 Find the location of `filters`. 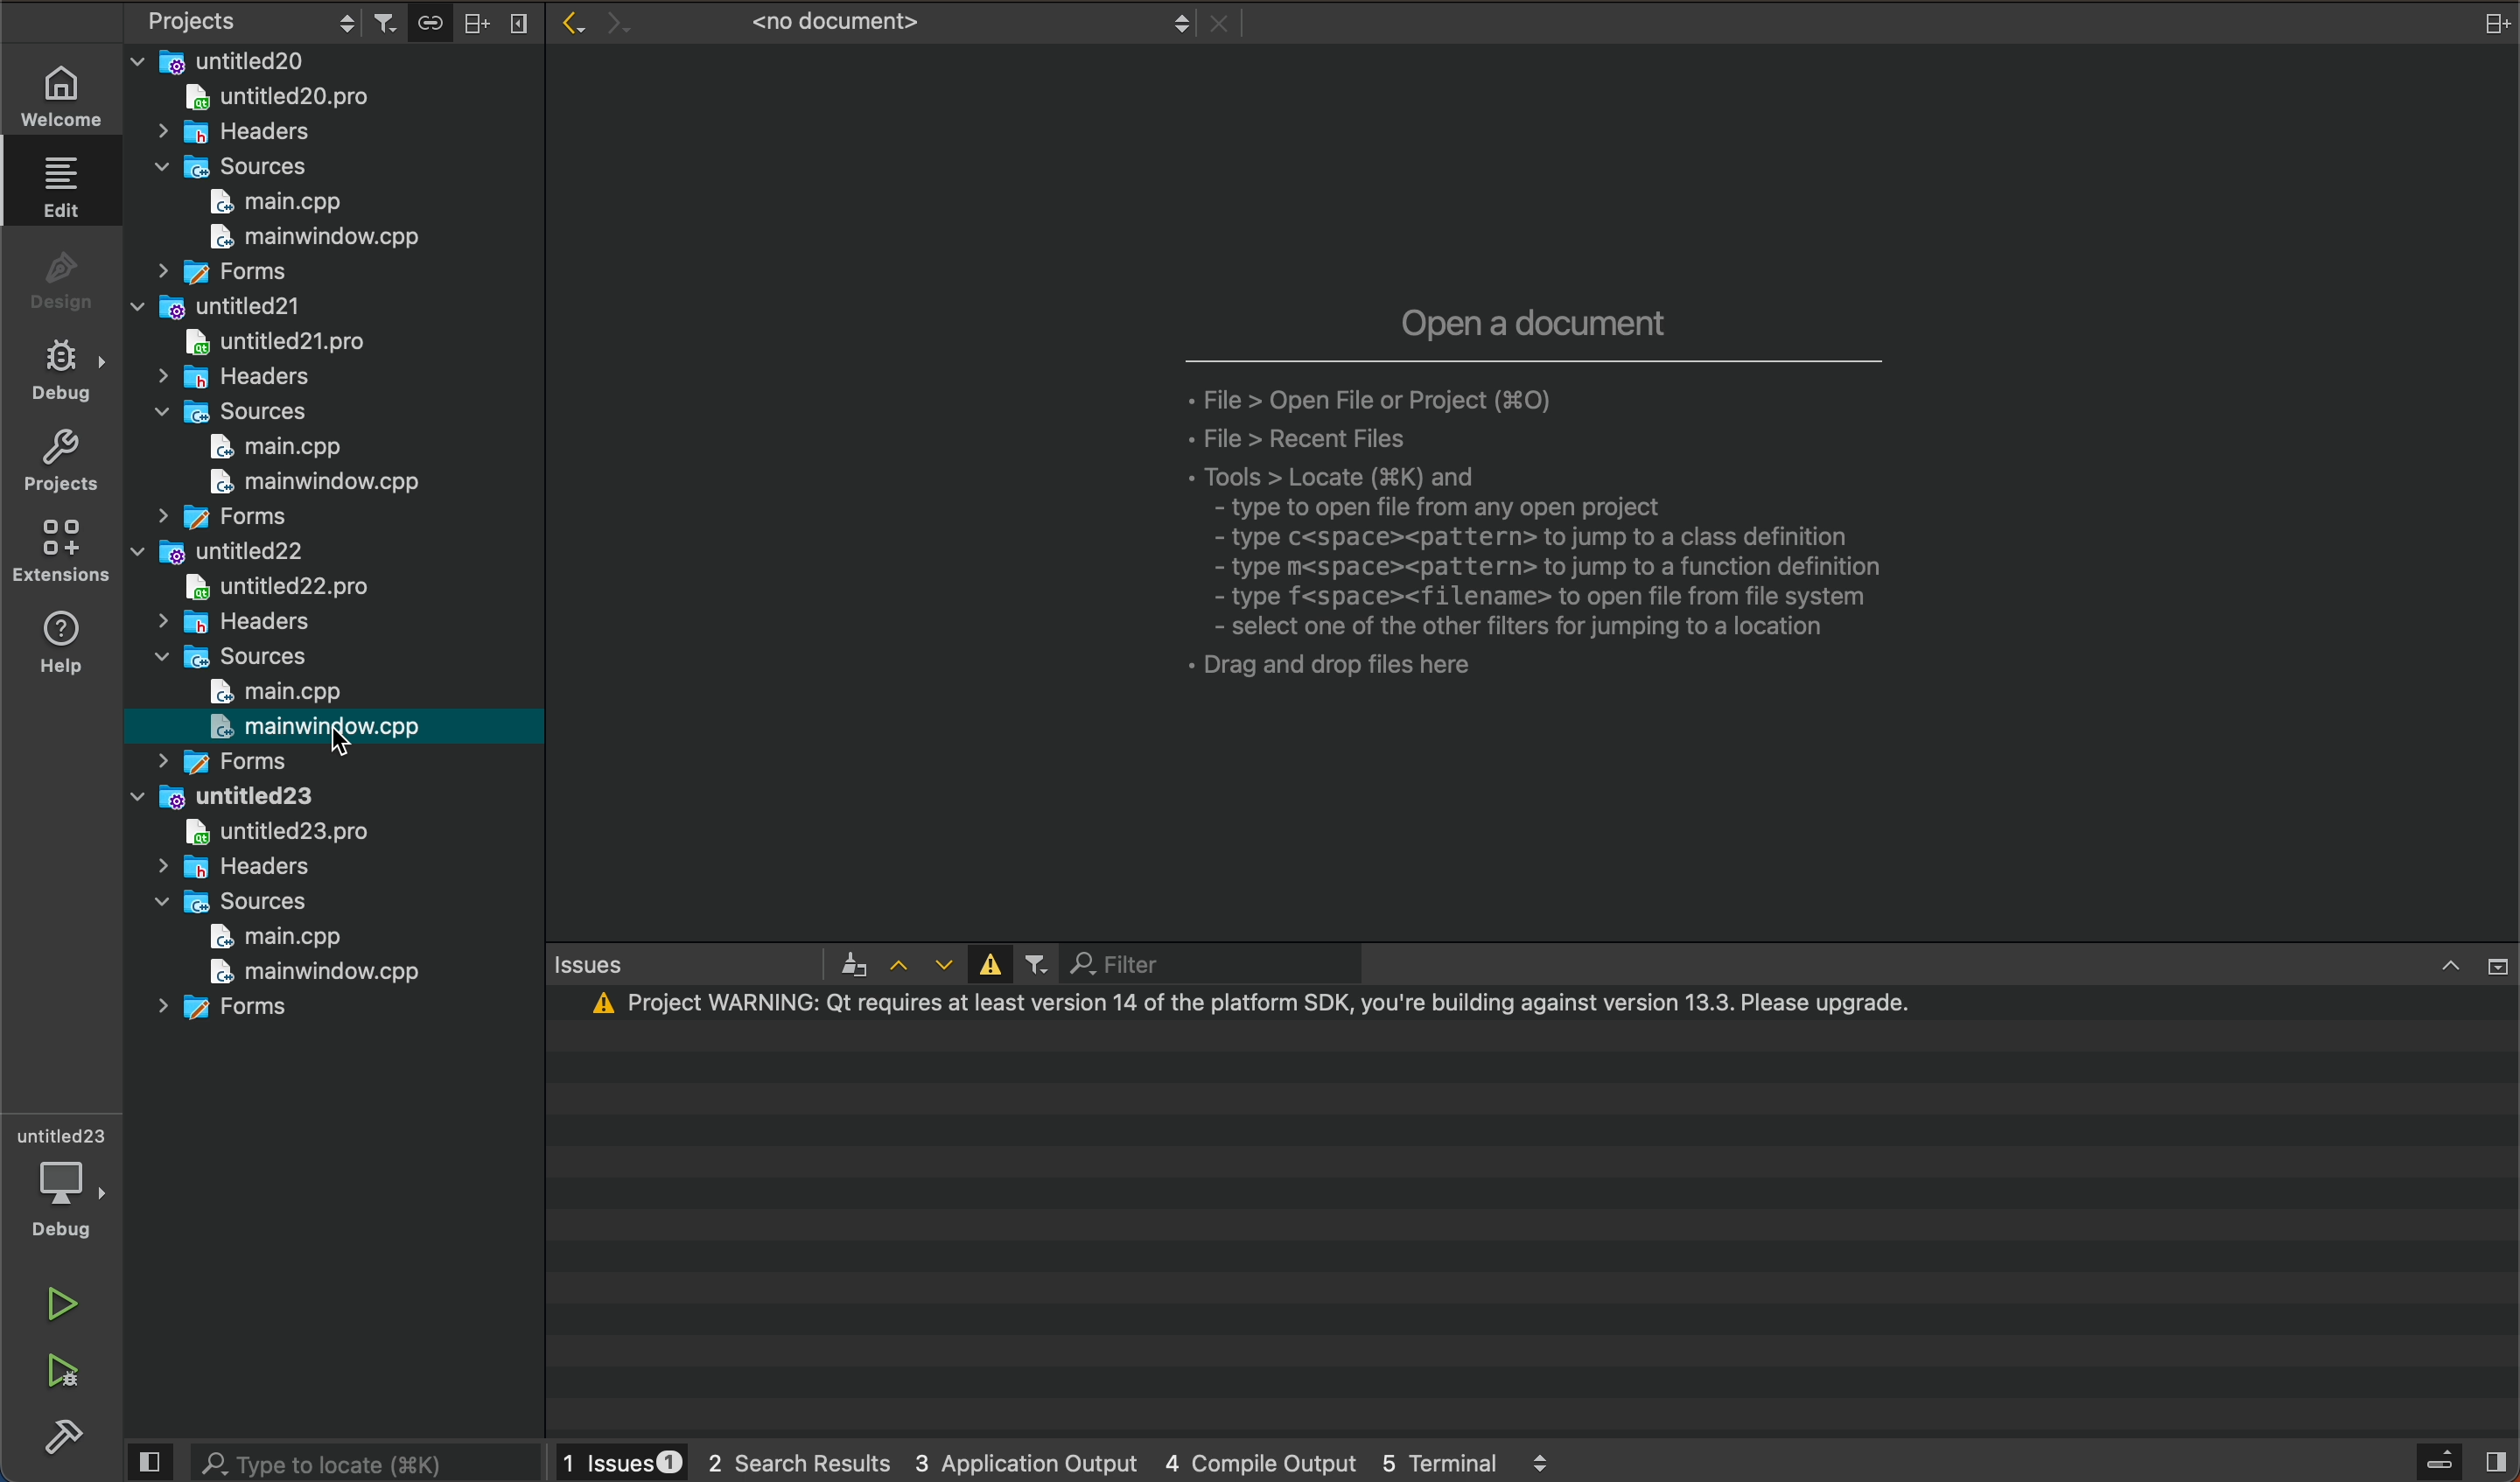

filters is located at coordinates (390, 21).